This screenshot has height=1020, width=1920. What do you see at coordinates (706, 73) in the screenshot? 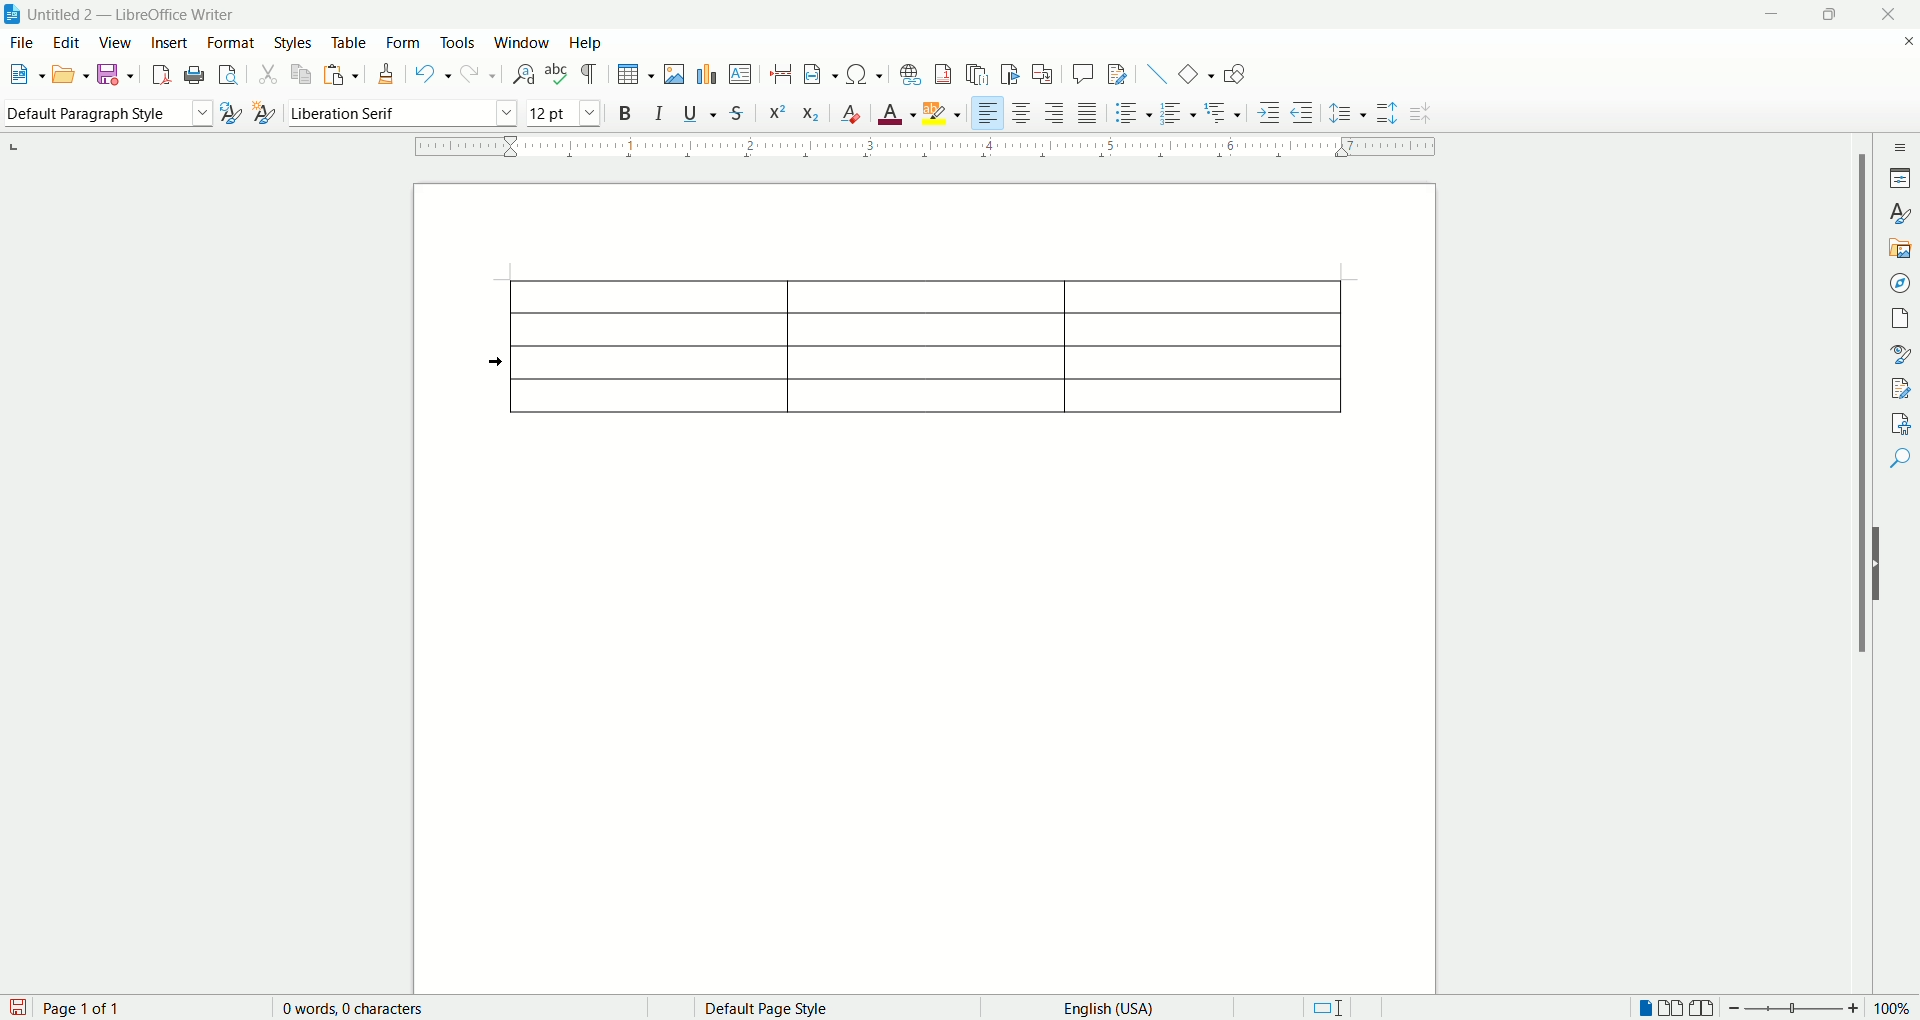
I see `insert chart` at bounding box center [706, 73].